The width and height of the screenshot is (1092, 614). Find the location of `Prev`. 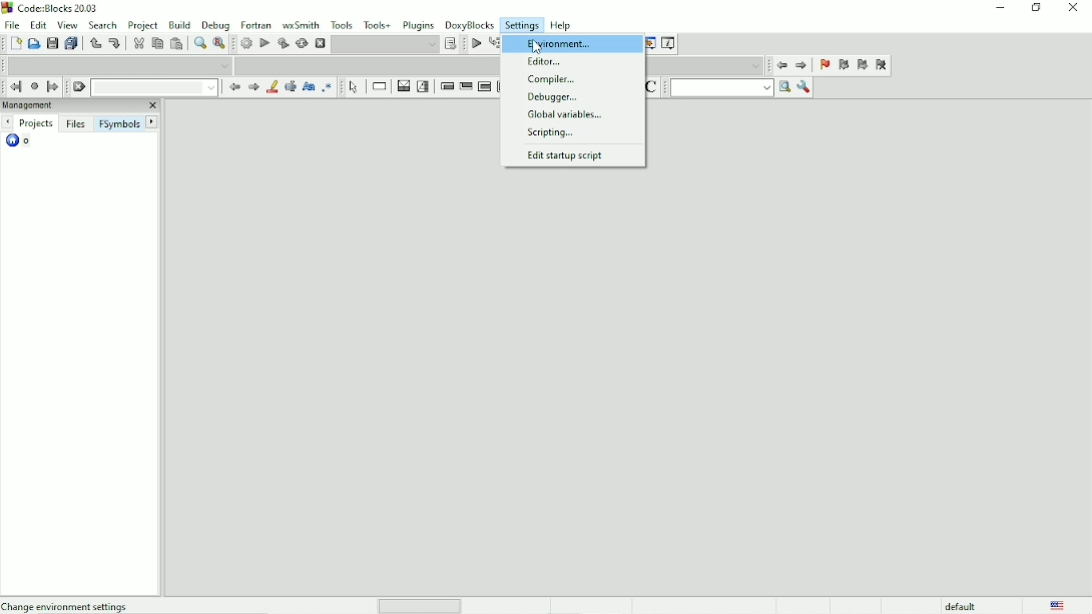

Prev is located at coordinates (235, 88).